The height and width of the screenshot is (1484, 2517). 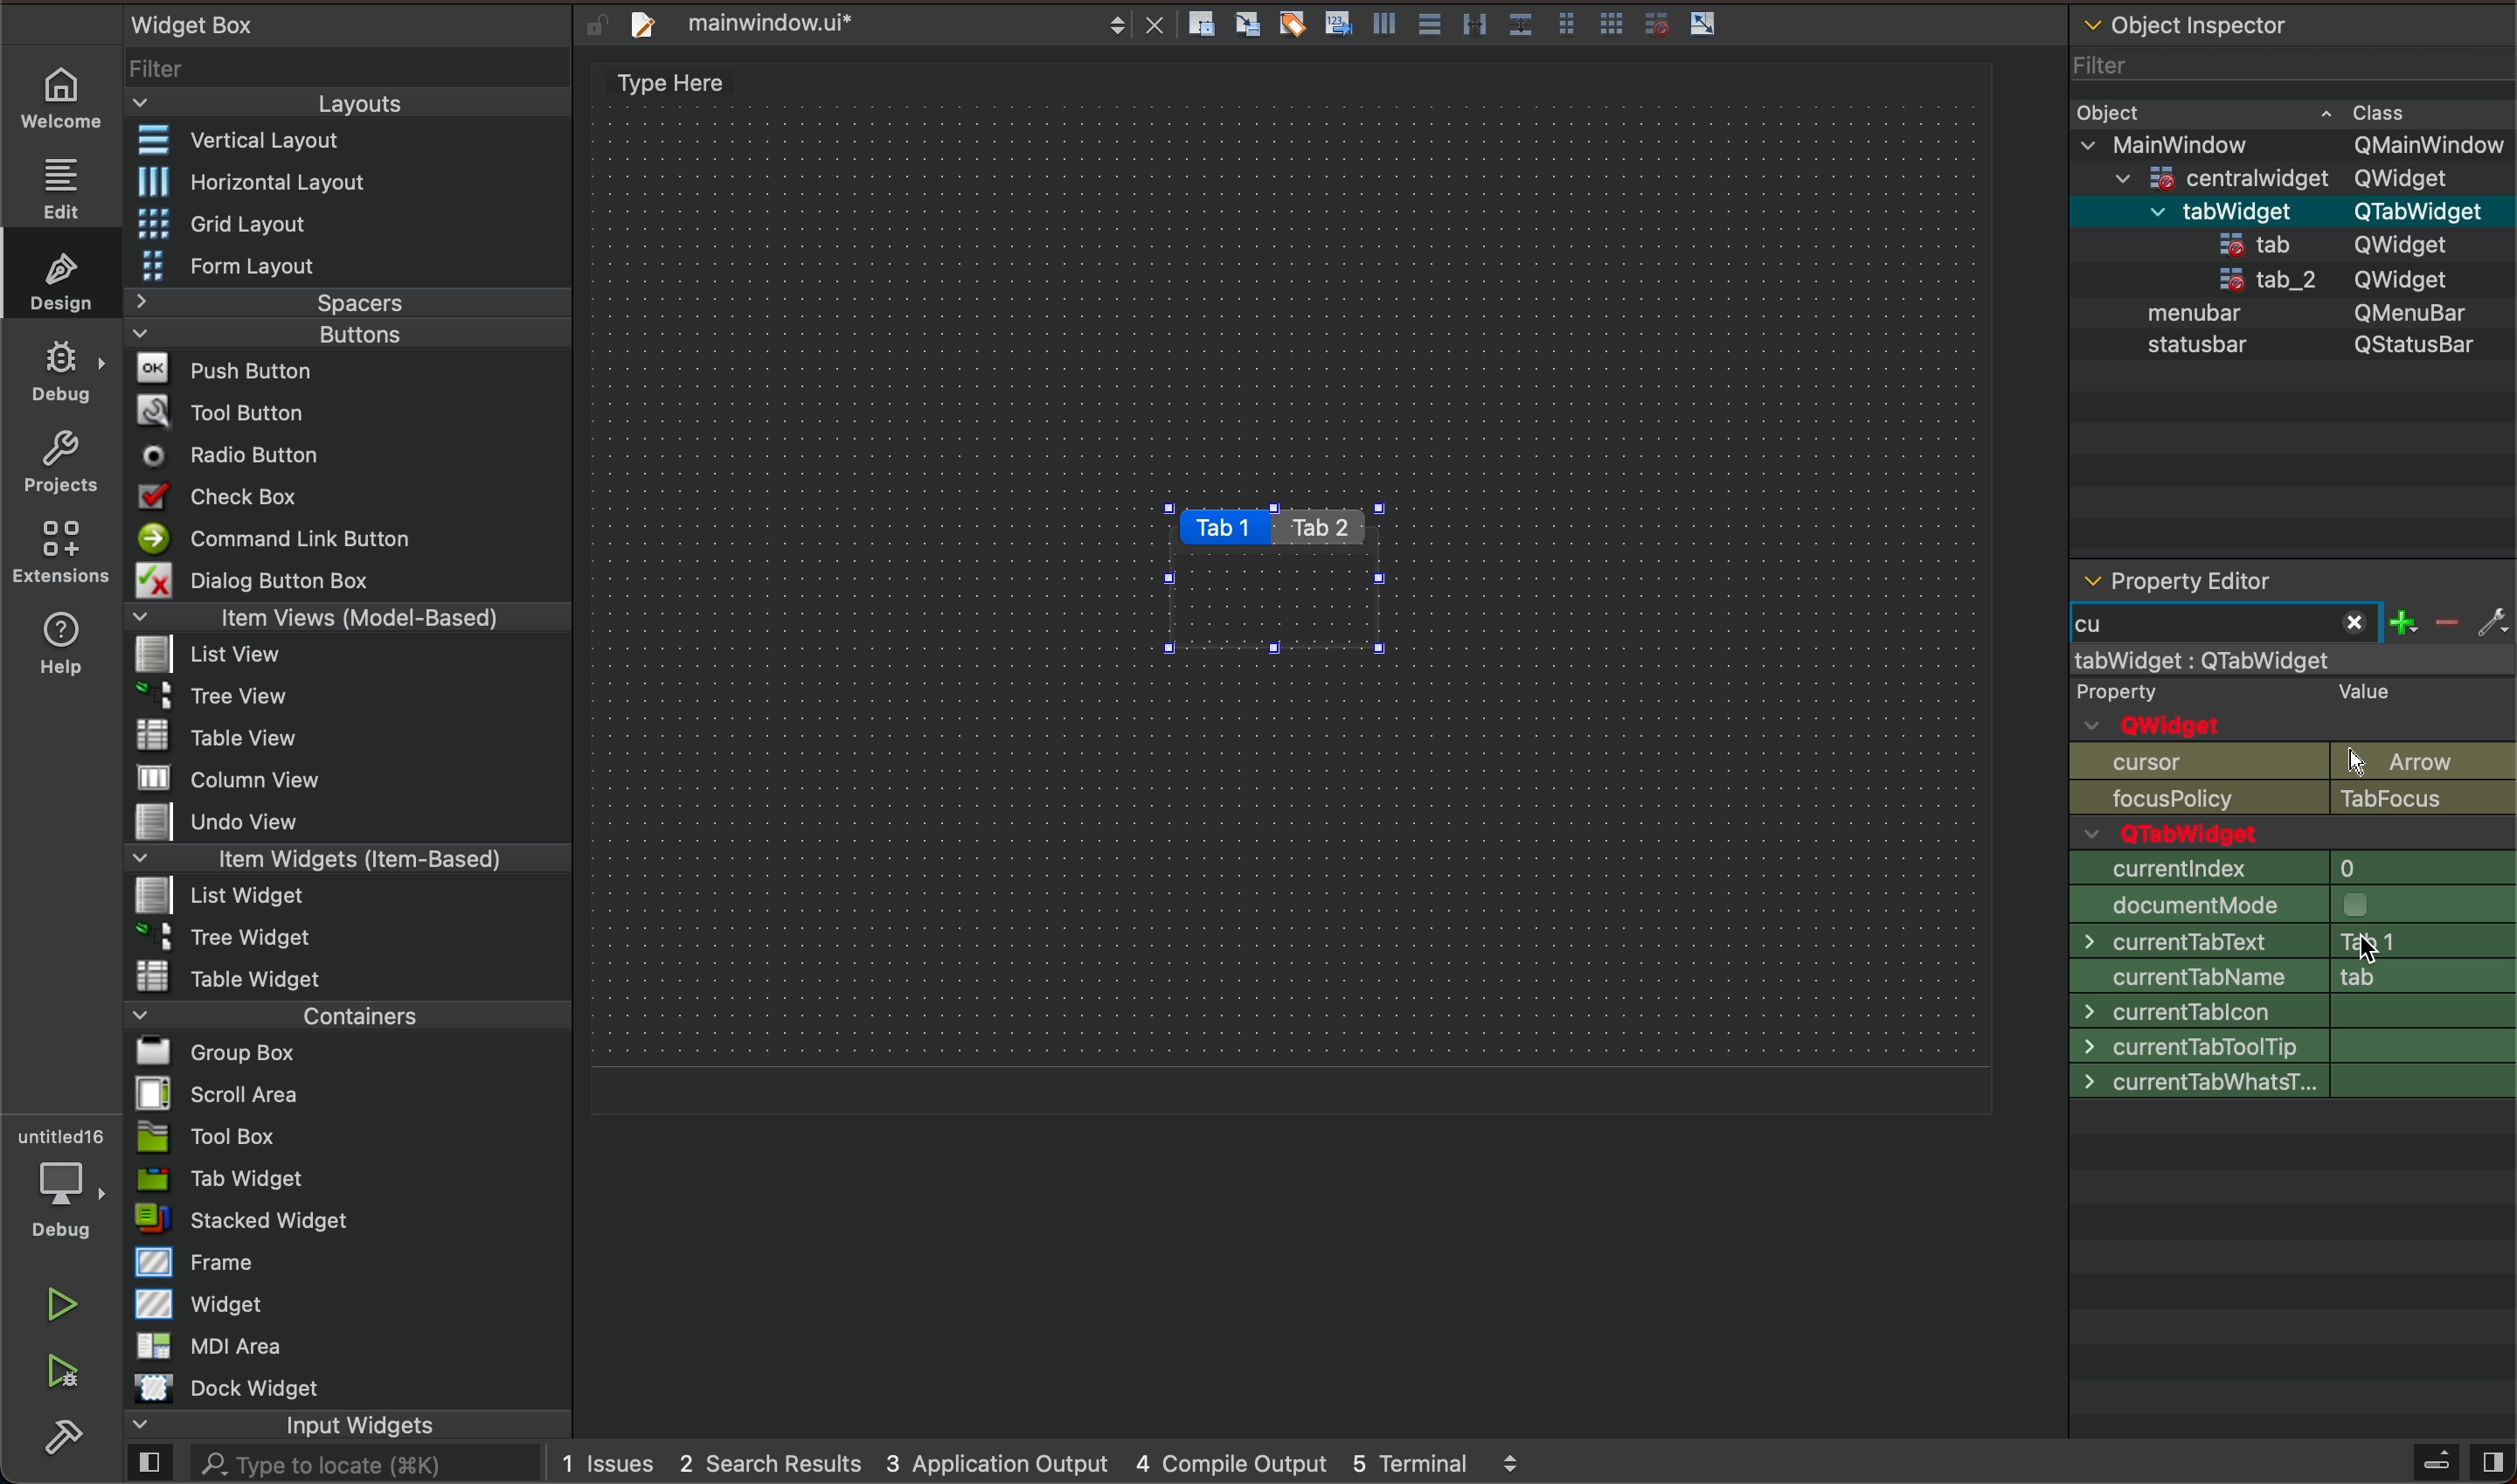 What do you see at coordinates (74, 1373) in the screenshot?
I see `run and debuh` at bounding box center [74, 1373].